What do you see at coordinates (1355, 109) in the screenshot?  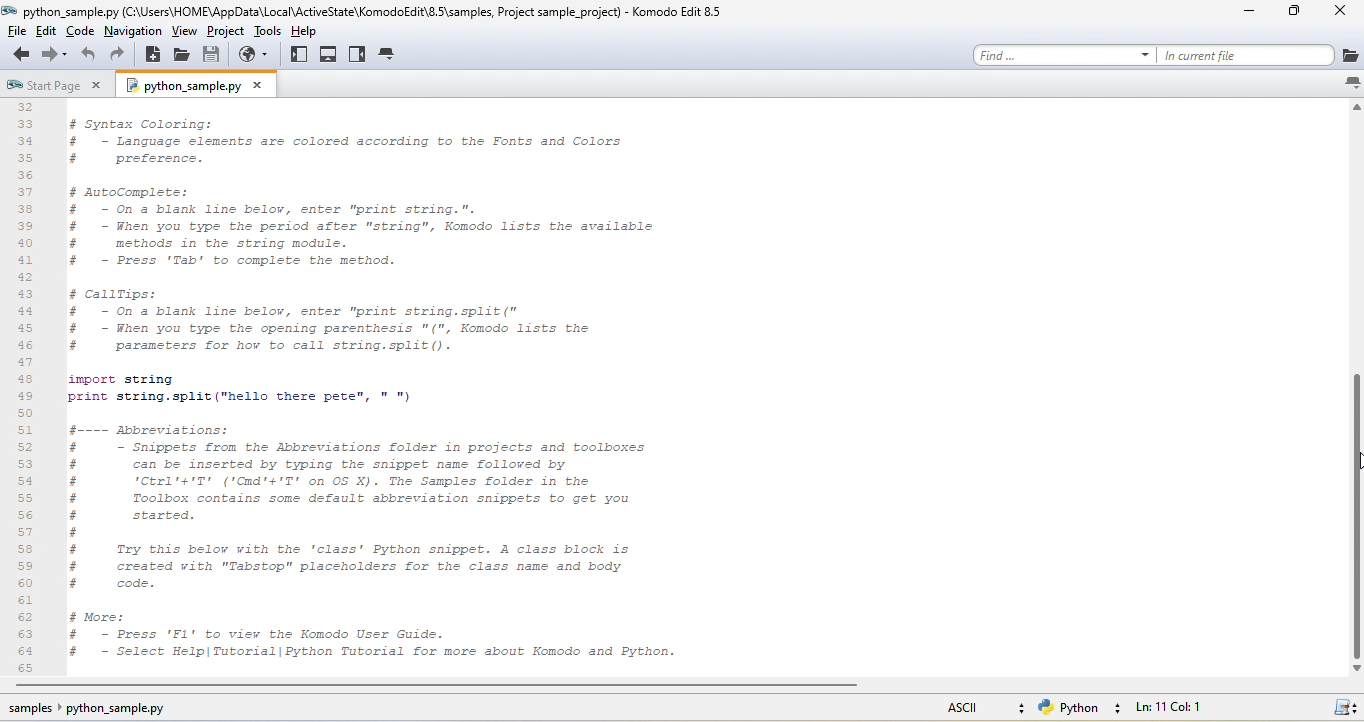 I see `scroll up ` at bounding box center [1355, 109].